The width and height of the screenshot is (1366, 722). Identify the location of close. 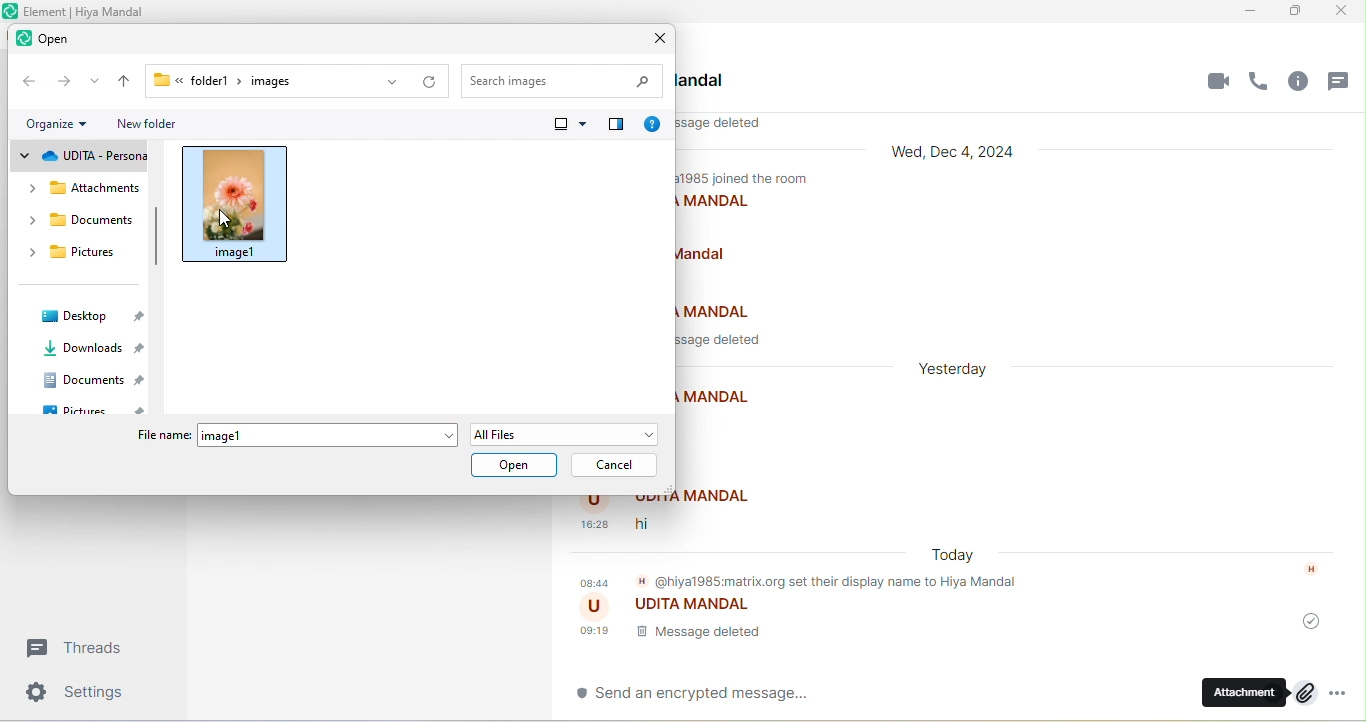
(659, 38).